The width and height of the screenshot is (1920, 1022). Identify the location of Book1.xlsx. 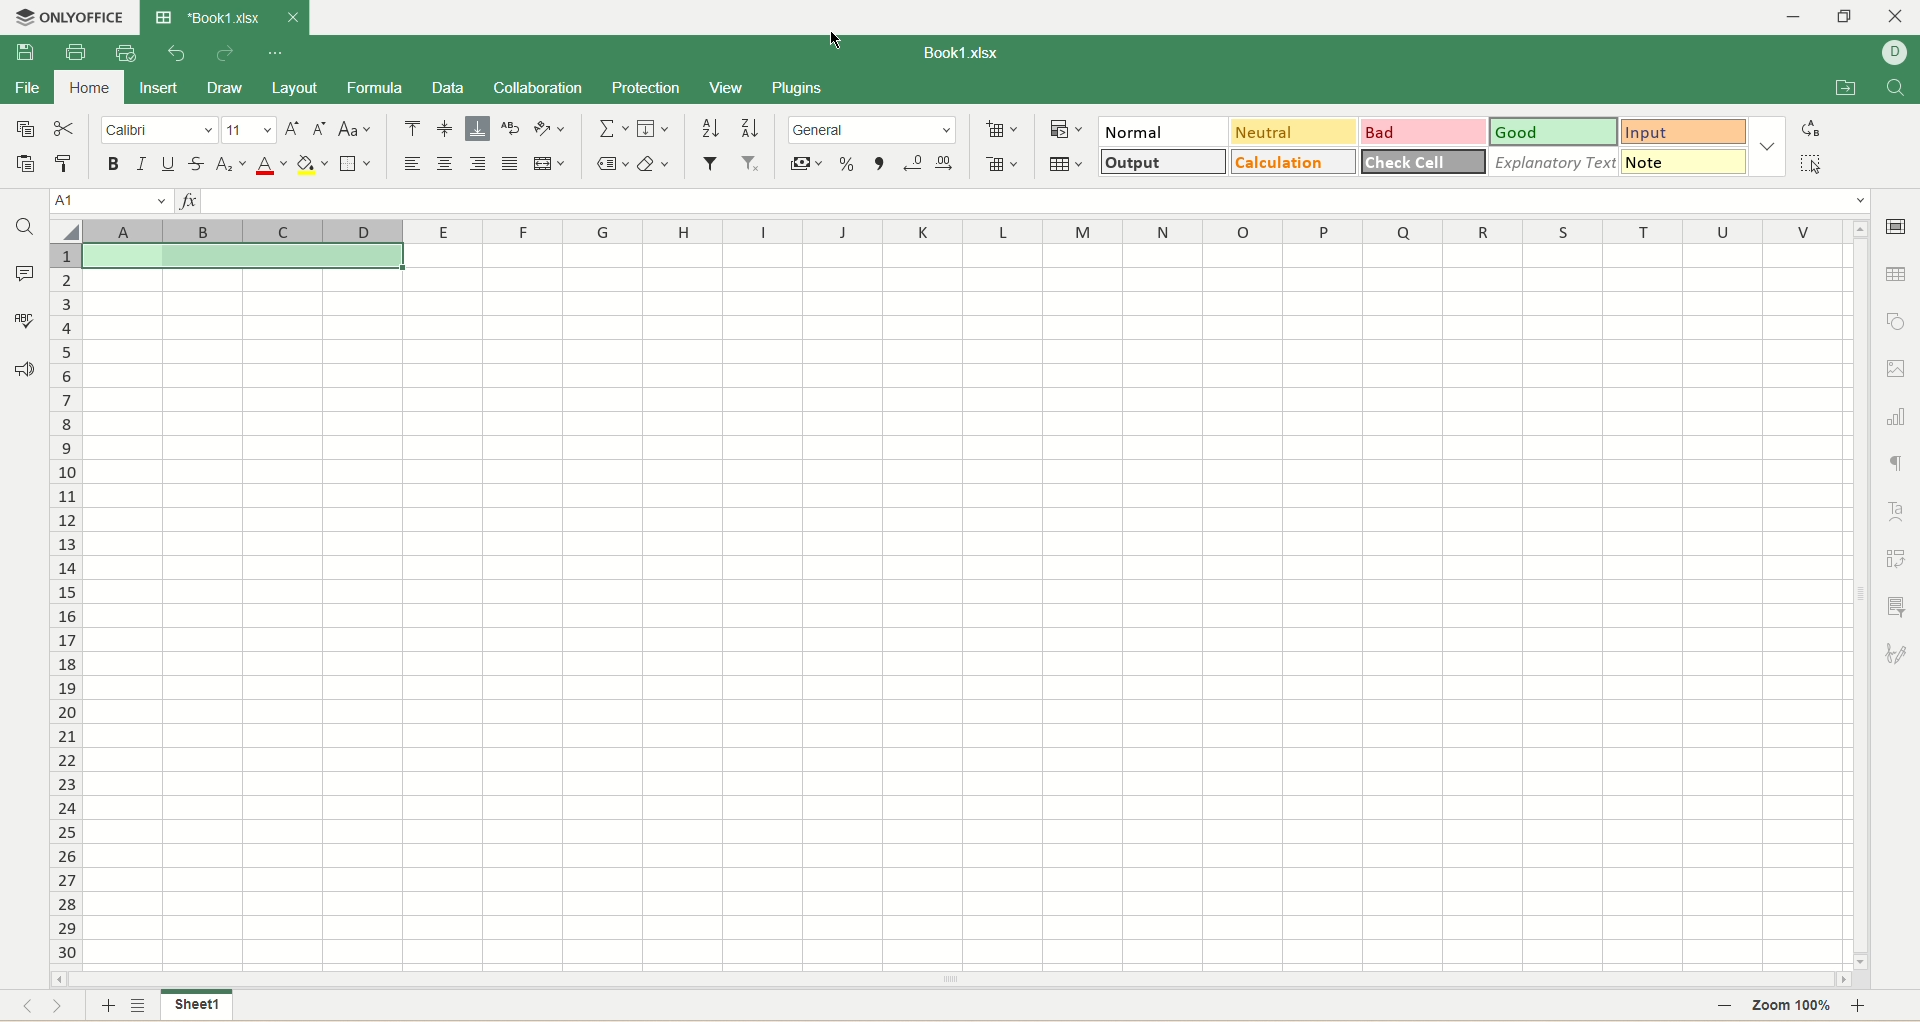
(207, 18).